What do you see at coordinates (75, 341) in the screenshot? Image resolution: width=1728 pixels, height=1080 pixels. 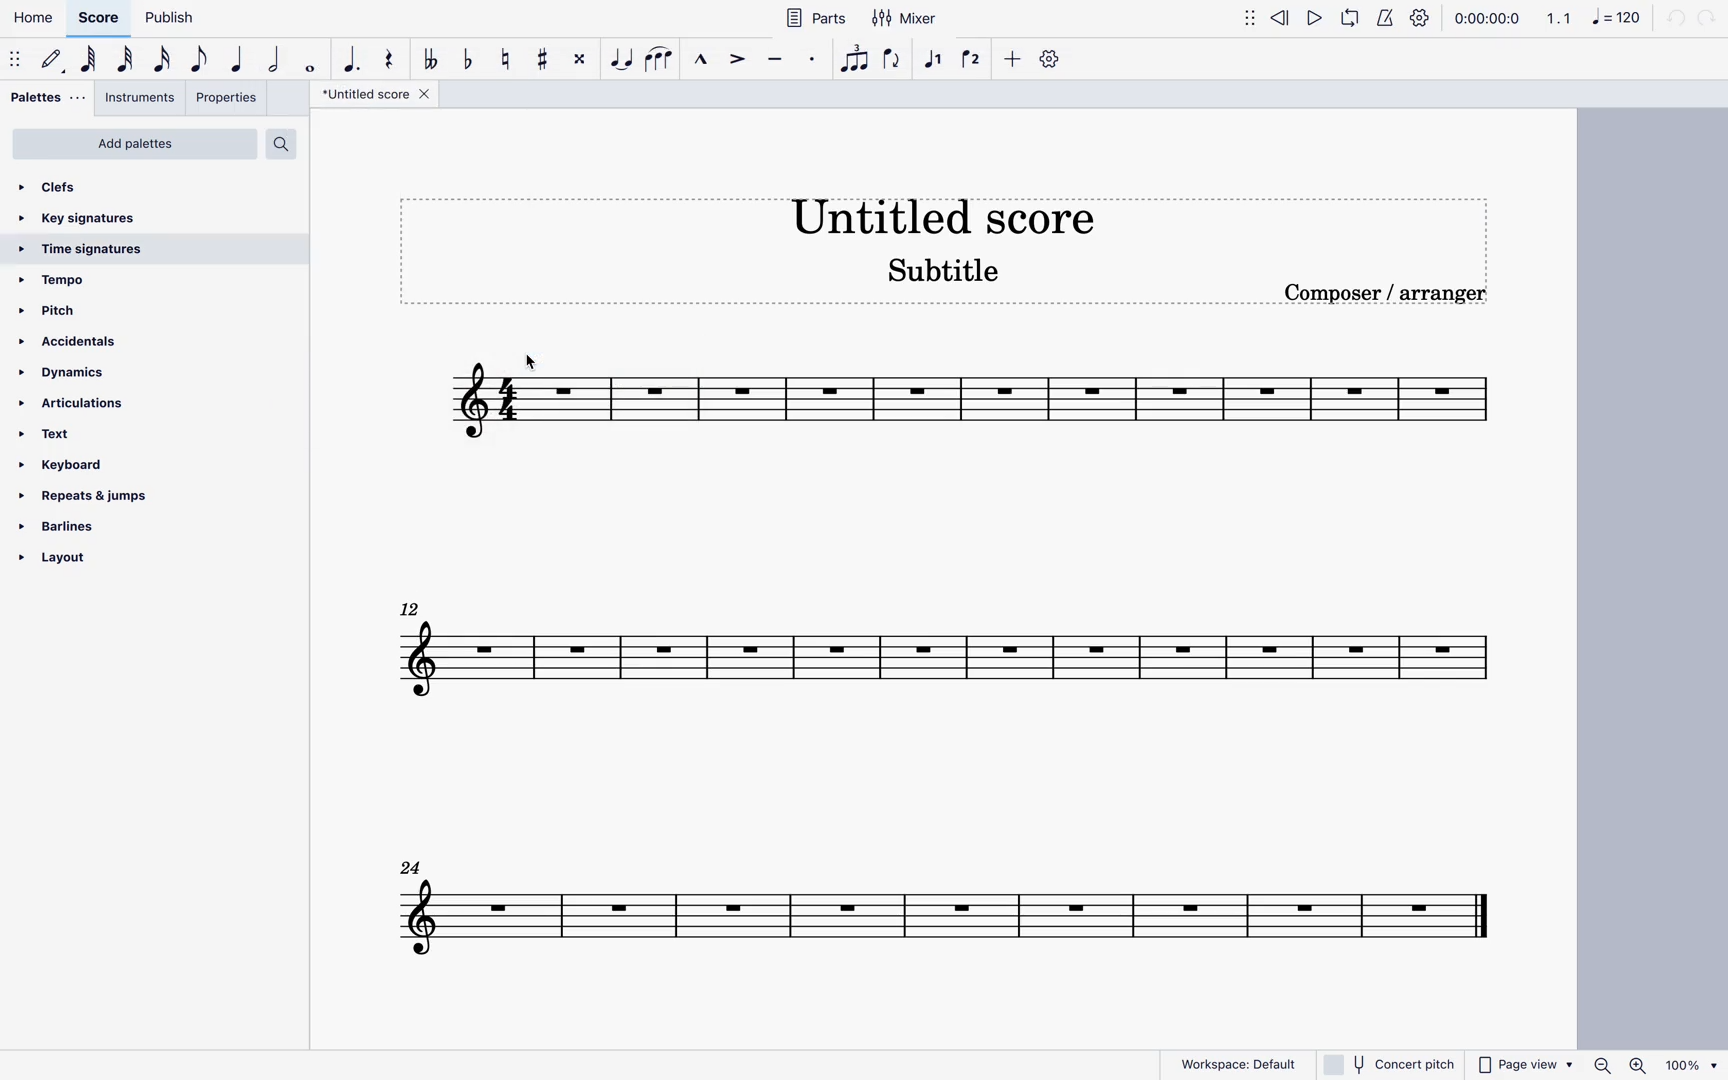 I see `accidentals` at bounding box center [75, 341].